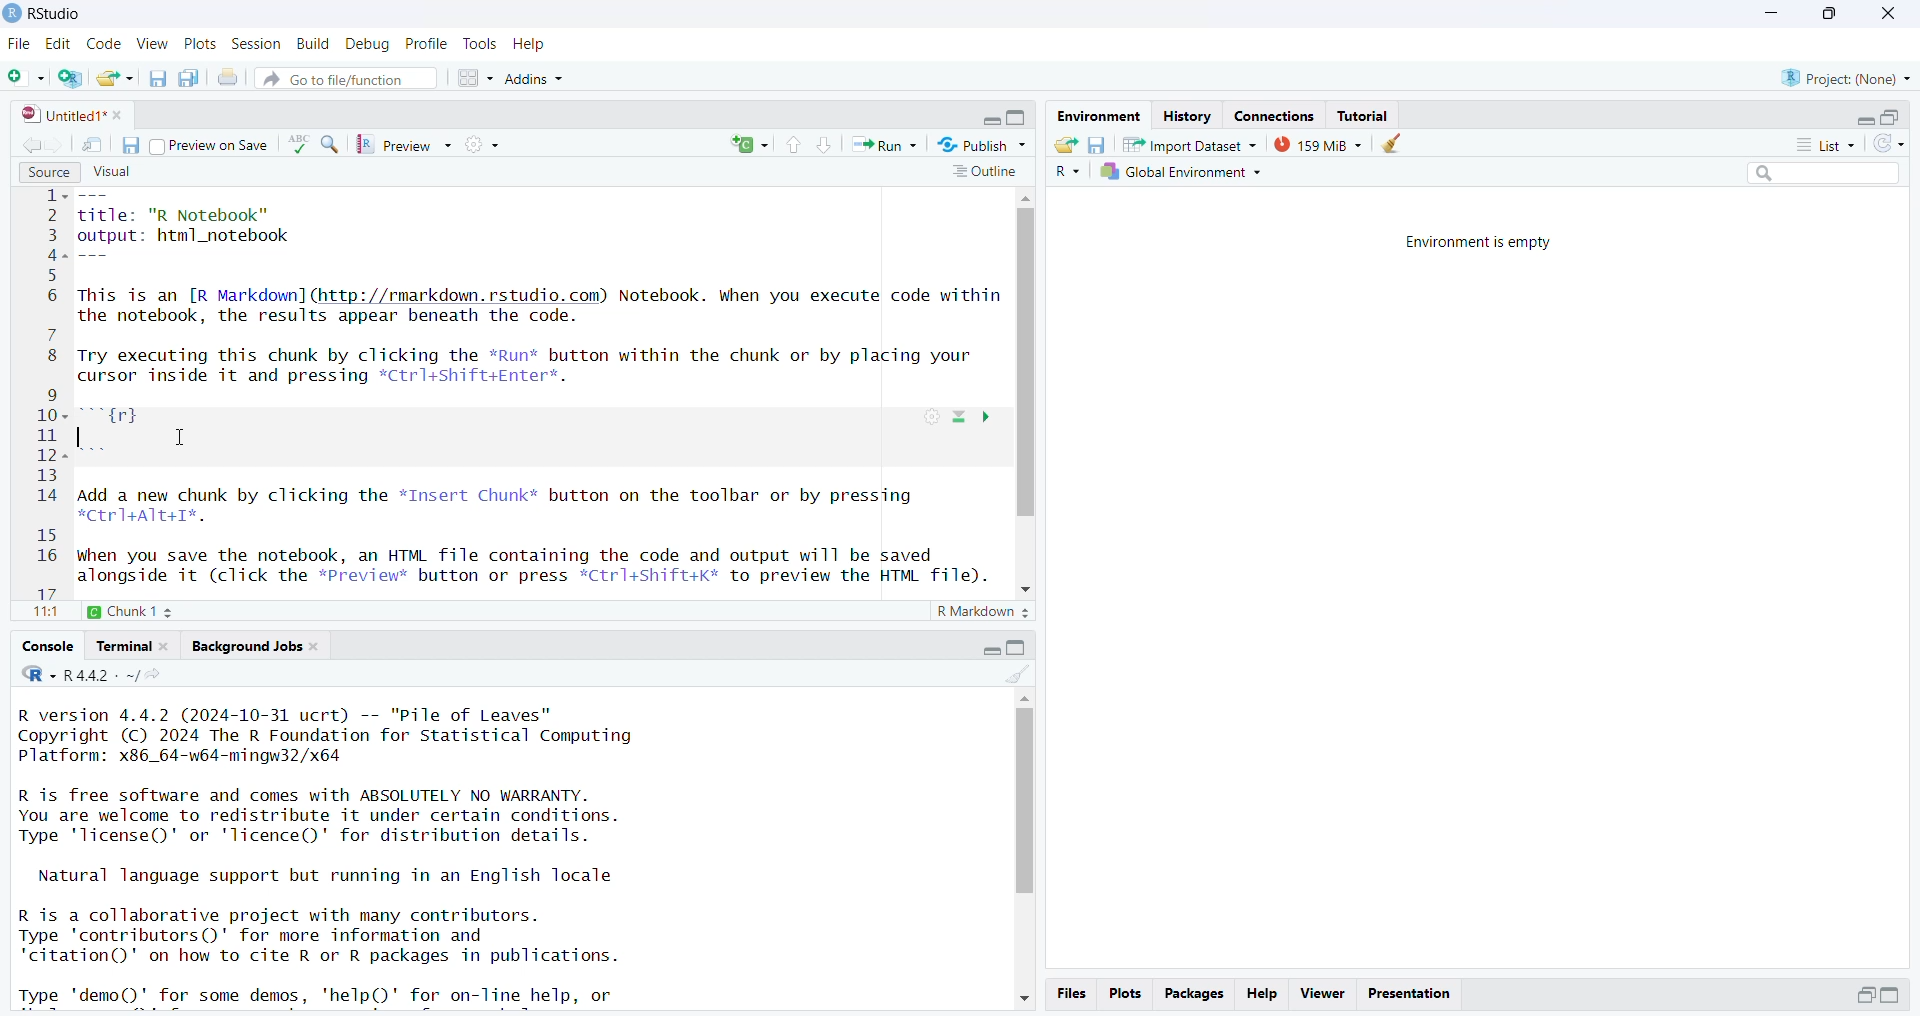 Image resolution: width=1920 pixels, height=1016 pixels. What do you see at coordinates (1124, 994) in the screenshot?
I see `plots` at bounding box center [1124, 994].